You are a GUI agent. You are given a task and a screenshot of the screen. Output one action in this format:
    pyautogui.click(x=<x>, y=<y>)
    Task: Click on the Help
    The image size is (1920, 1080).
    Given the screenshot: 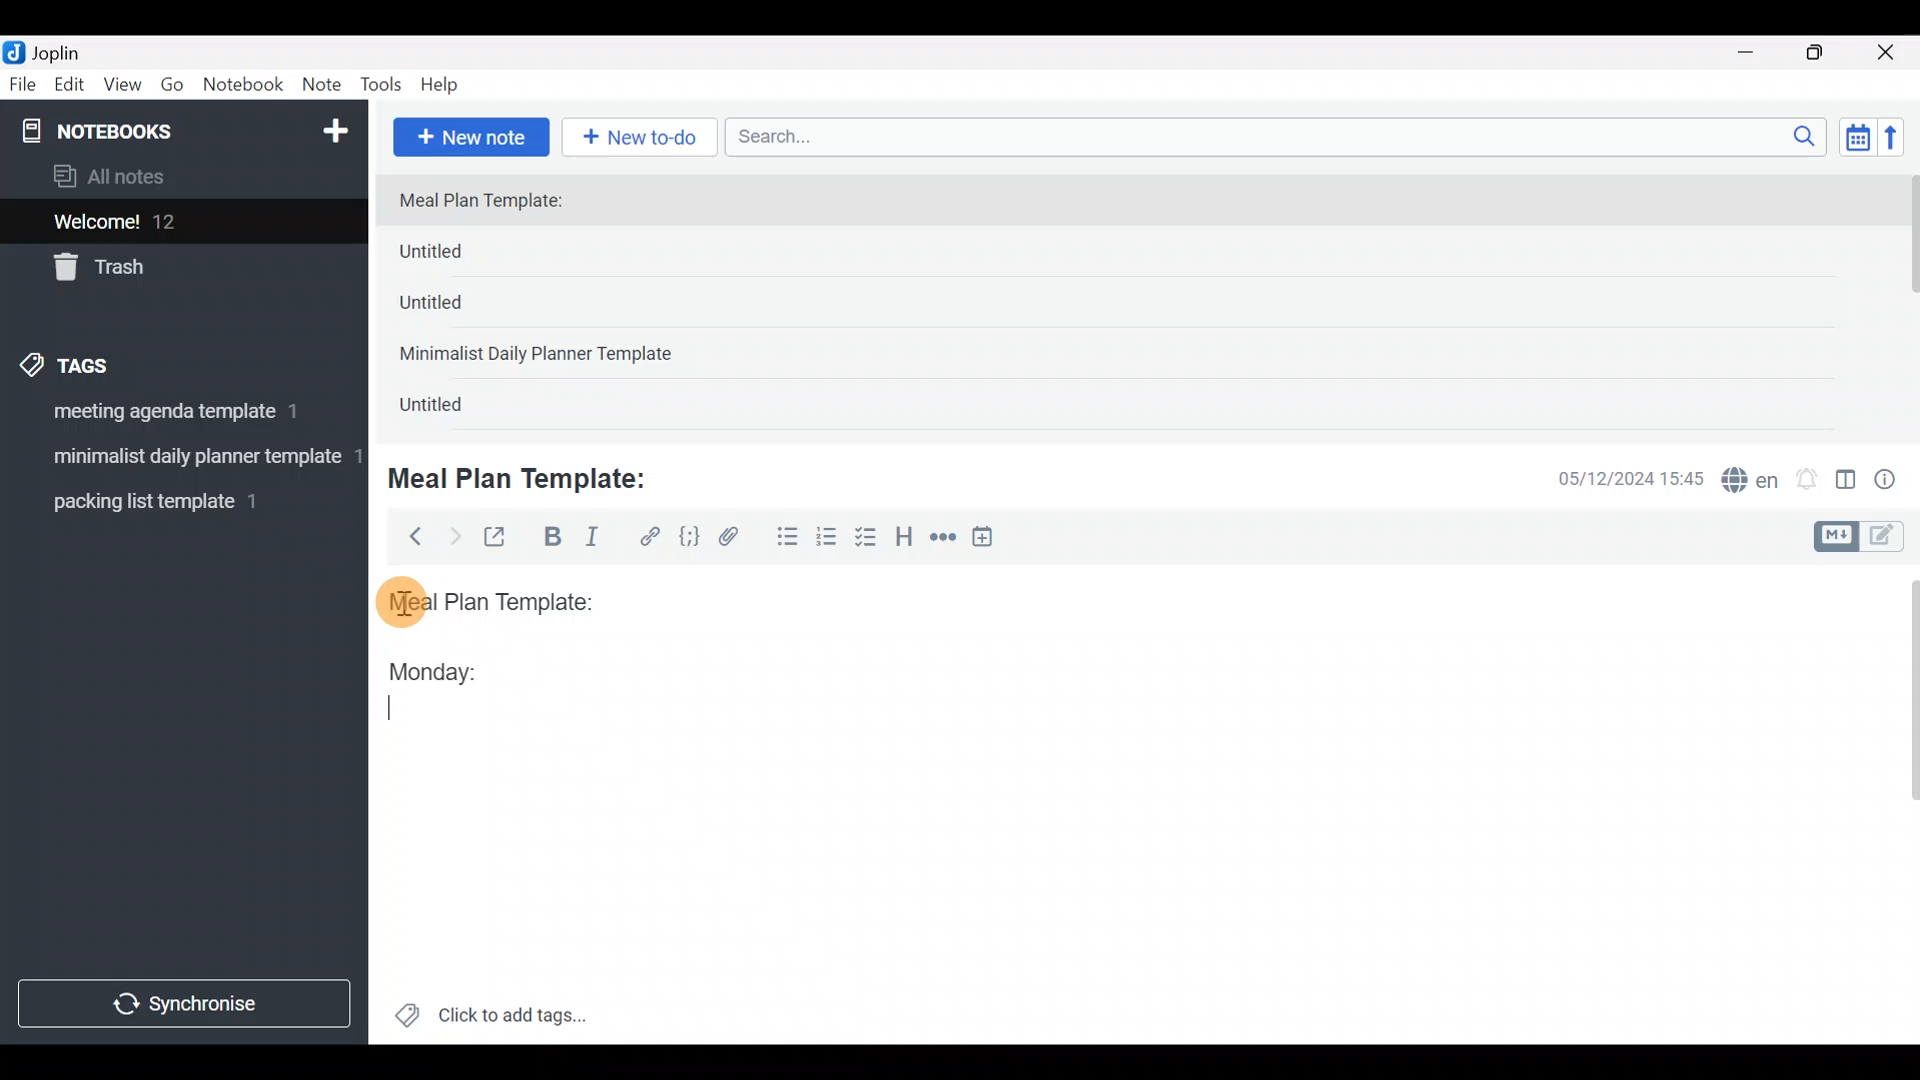 What is the action you would take?
    pyautogui.click(x=447, y=81)
    